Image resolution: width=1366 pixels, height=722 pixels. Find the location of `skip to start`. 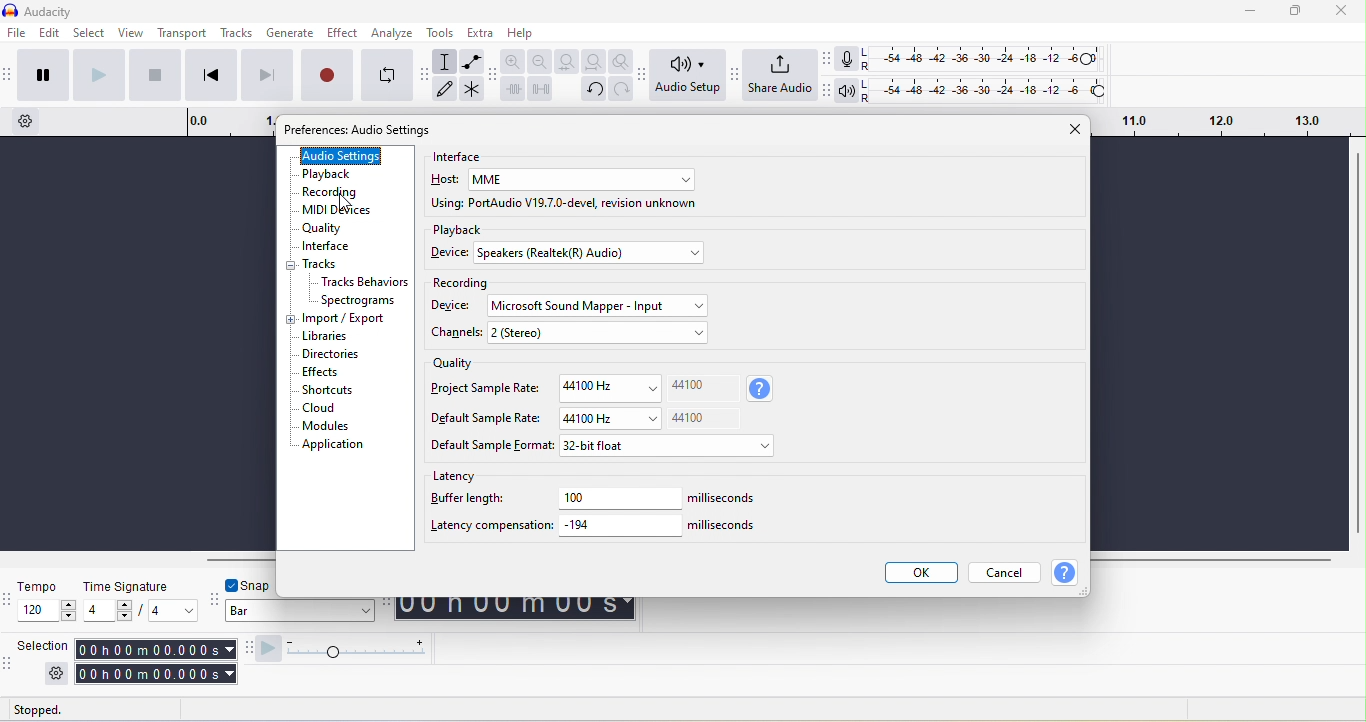

skip to start is located at coordinates (212, 73).